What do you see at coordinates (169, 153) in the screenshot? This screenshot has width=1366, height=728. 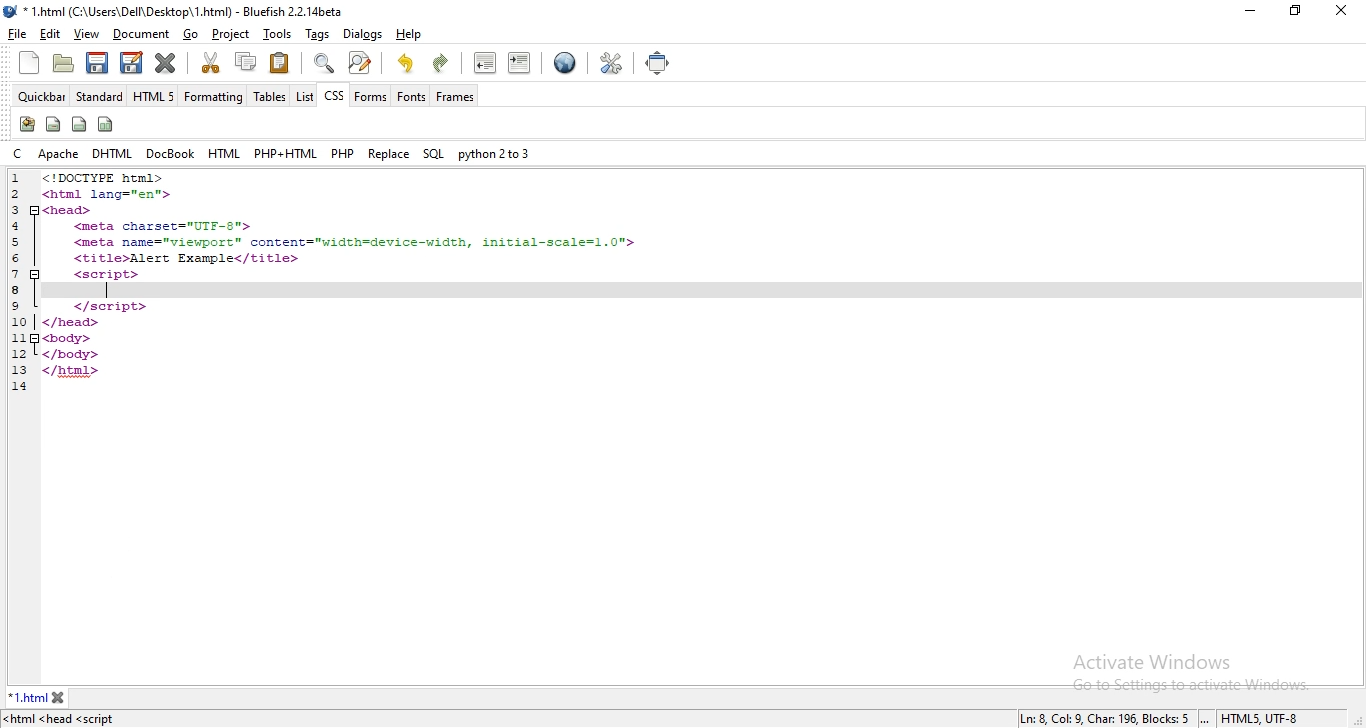 I see `docbook` at bounding box center [169, 153].